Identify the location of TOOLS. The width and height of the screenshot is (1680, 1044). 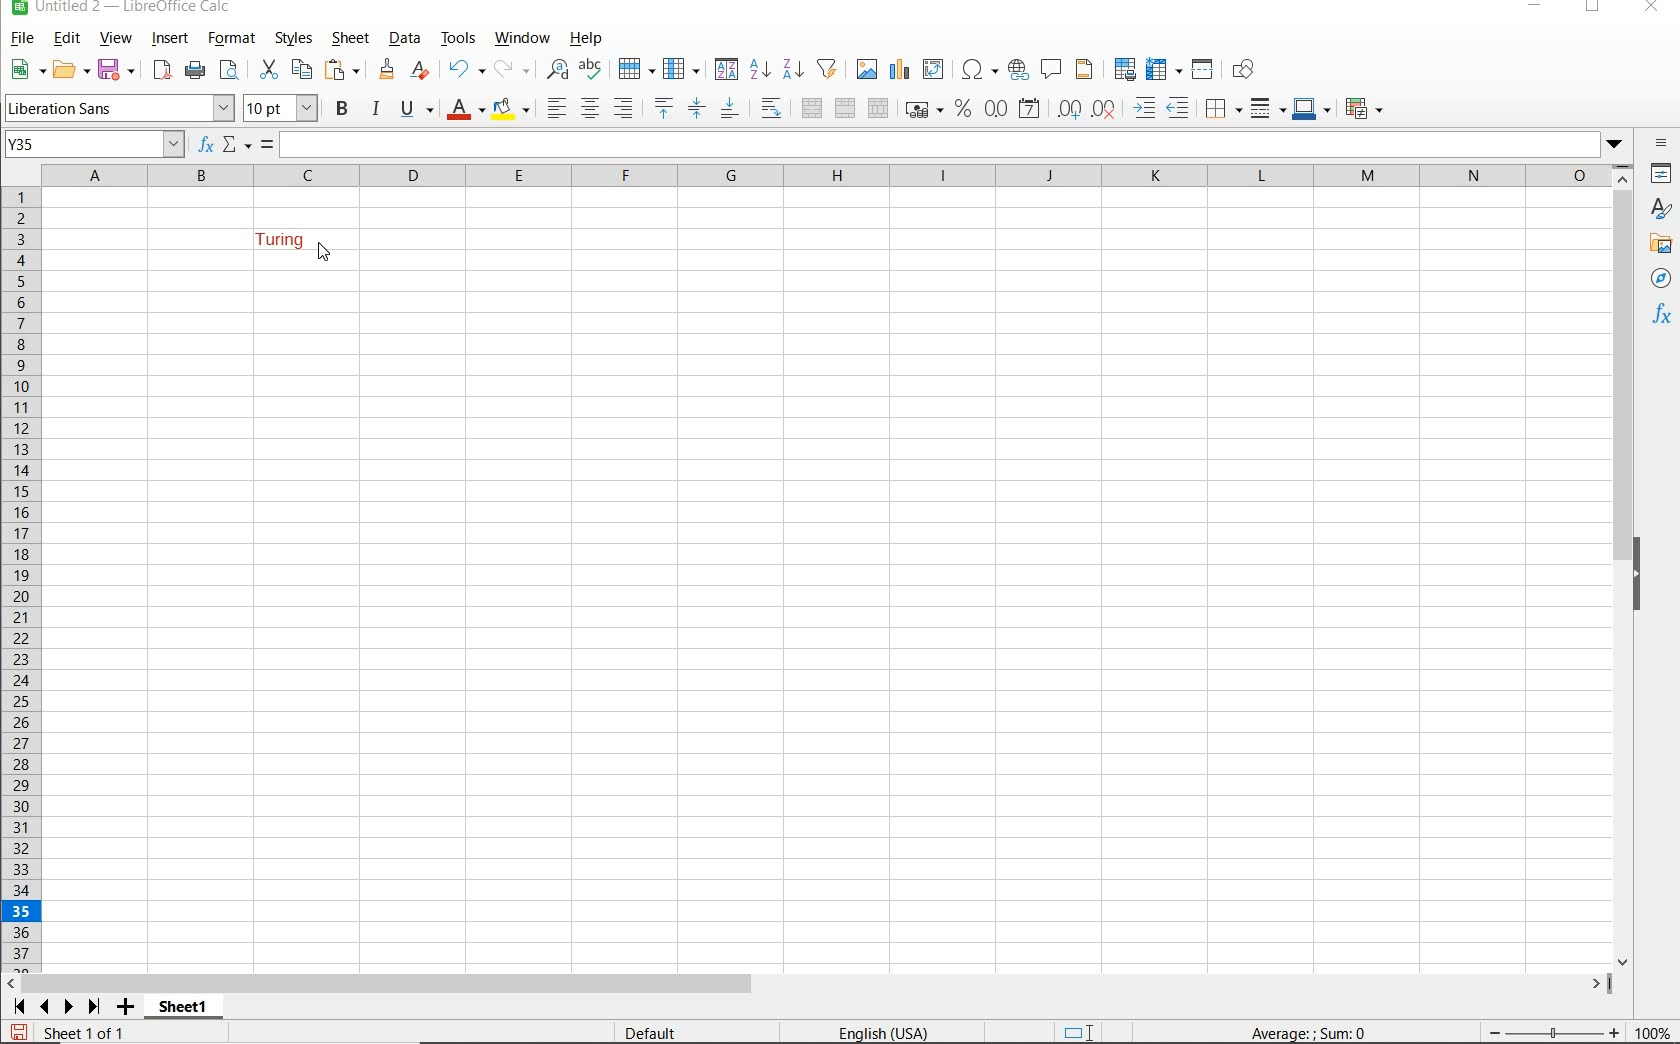
(456, 39).